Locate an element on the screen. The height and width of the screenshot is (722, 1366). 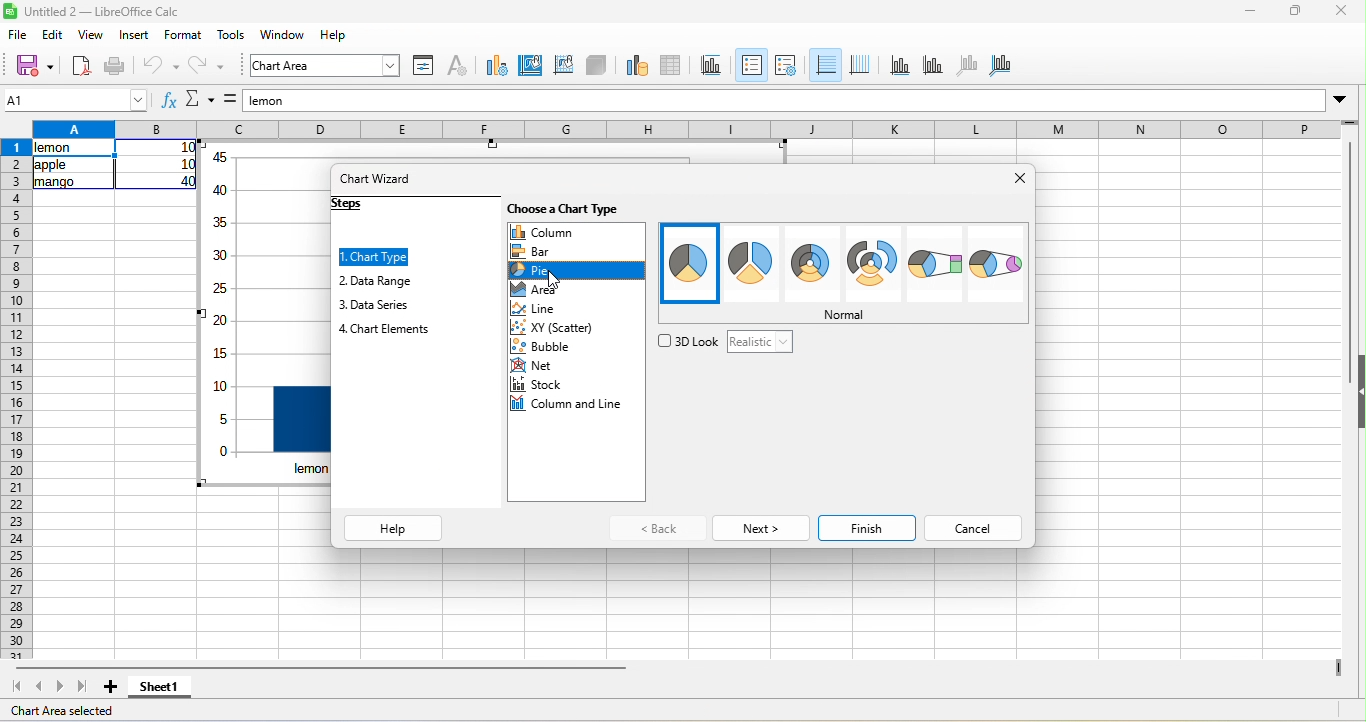
lemon is located at coordinates (312, 469).